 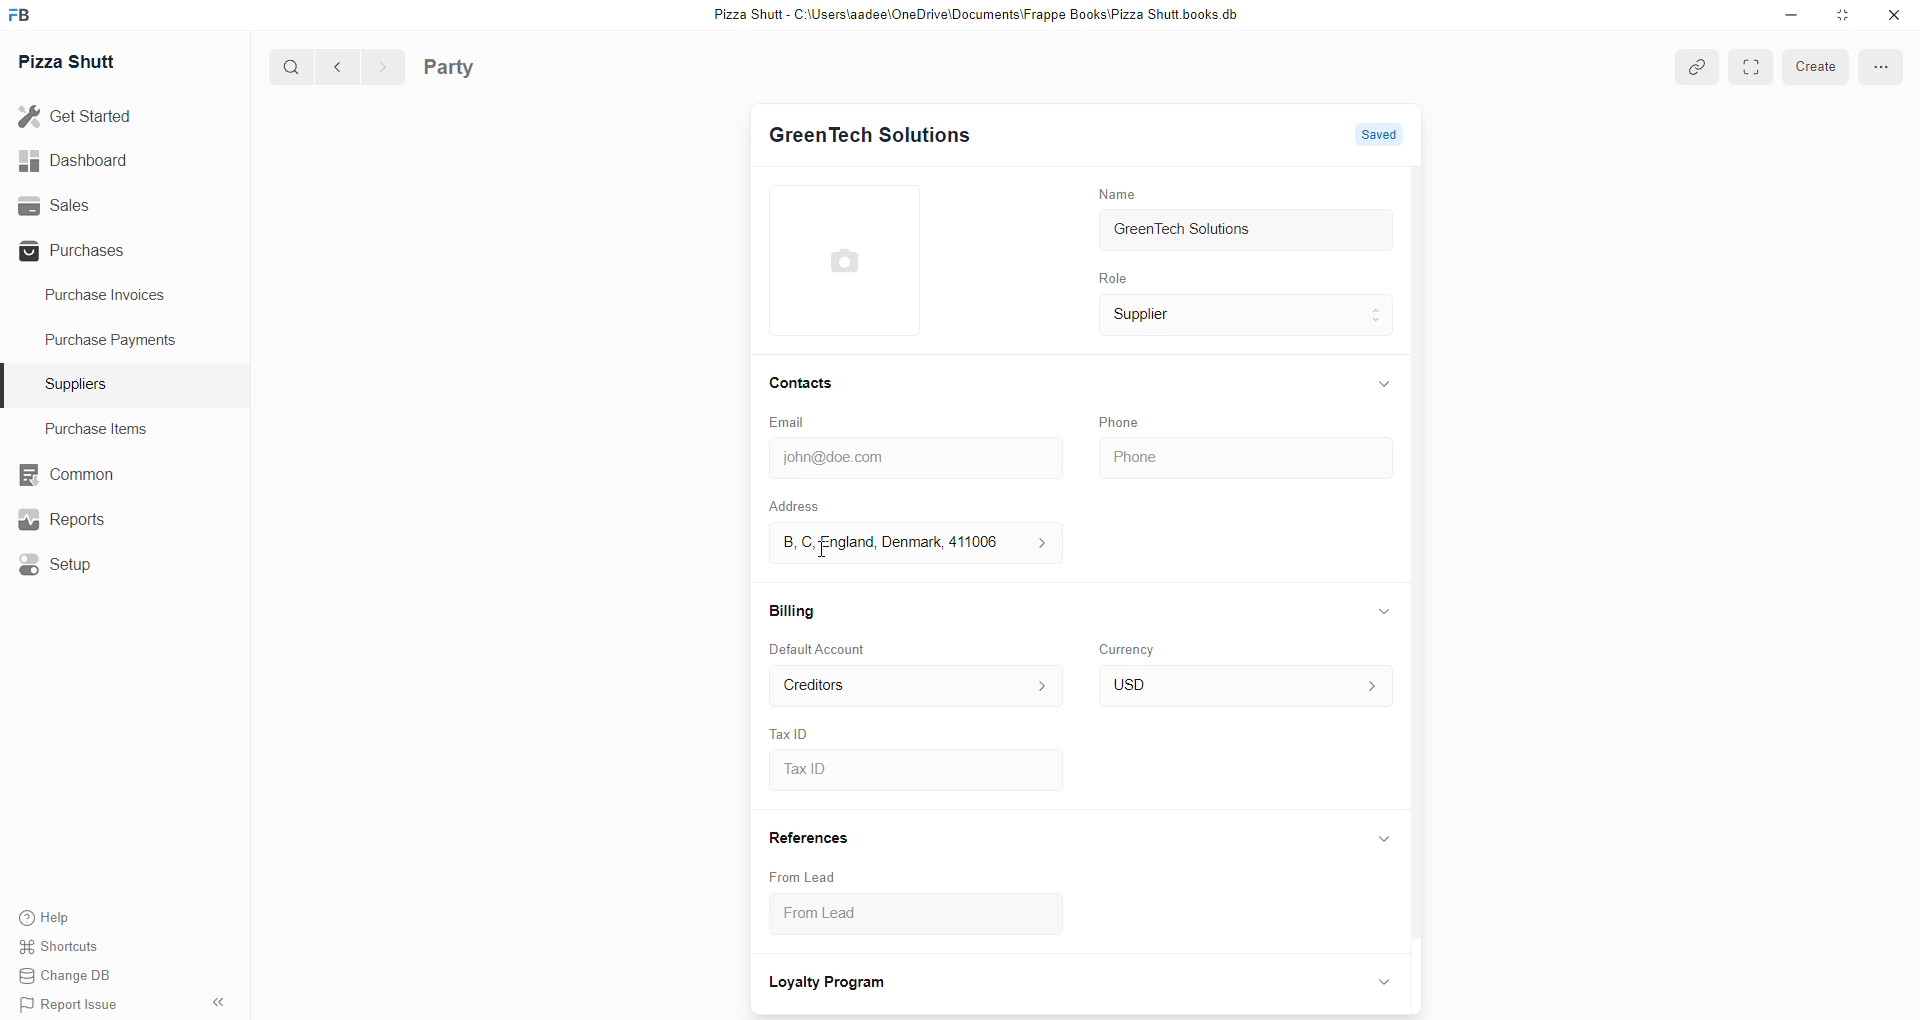 I want to click on Contacts, so click(x=802, y=385).